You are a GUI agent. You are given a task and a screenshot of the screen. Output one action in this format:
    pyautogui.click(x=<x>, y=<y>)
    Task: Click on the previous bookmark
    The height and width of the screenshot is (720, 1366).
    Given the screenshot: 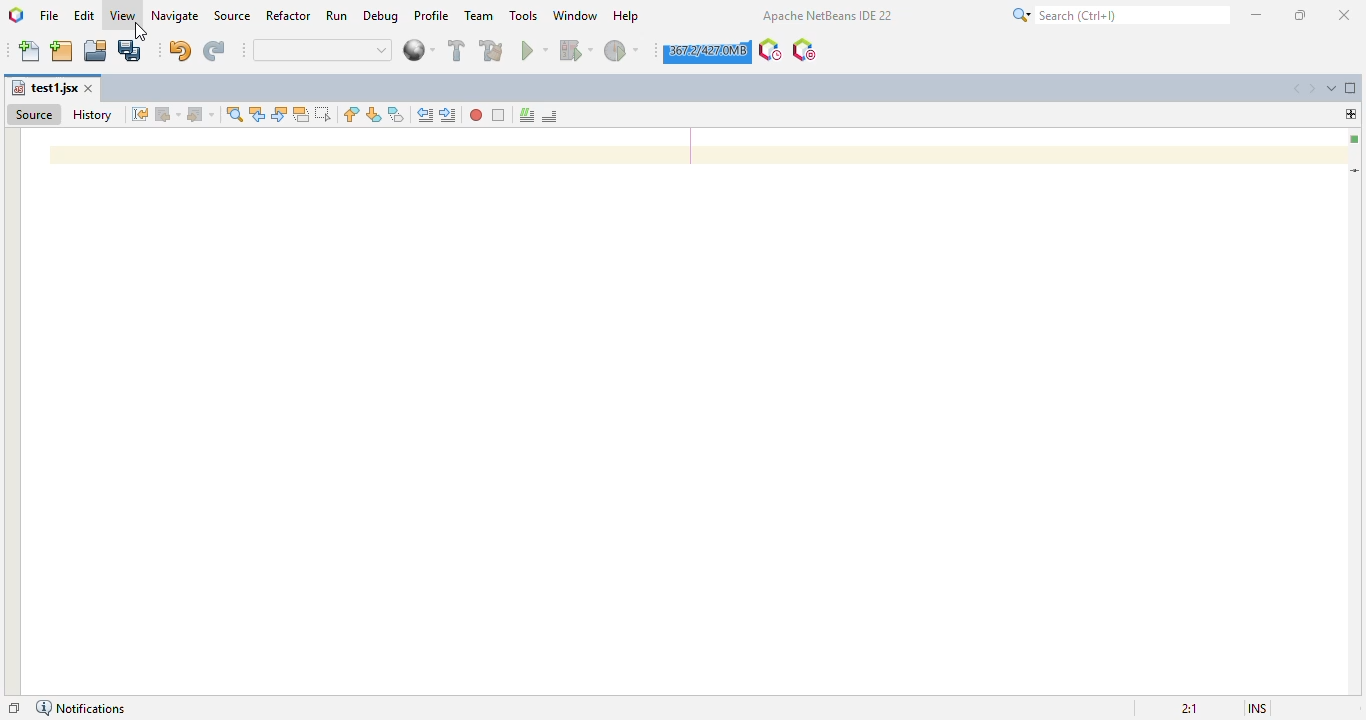 What is the action you would take?
    pyautogui.click(x=353, y=114)
    